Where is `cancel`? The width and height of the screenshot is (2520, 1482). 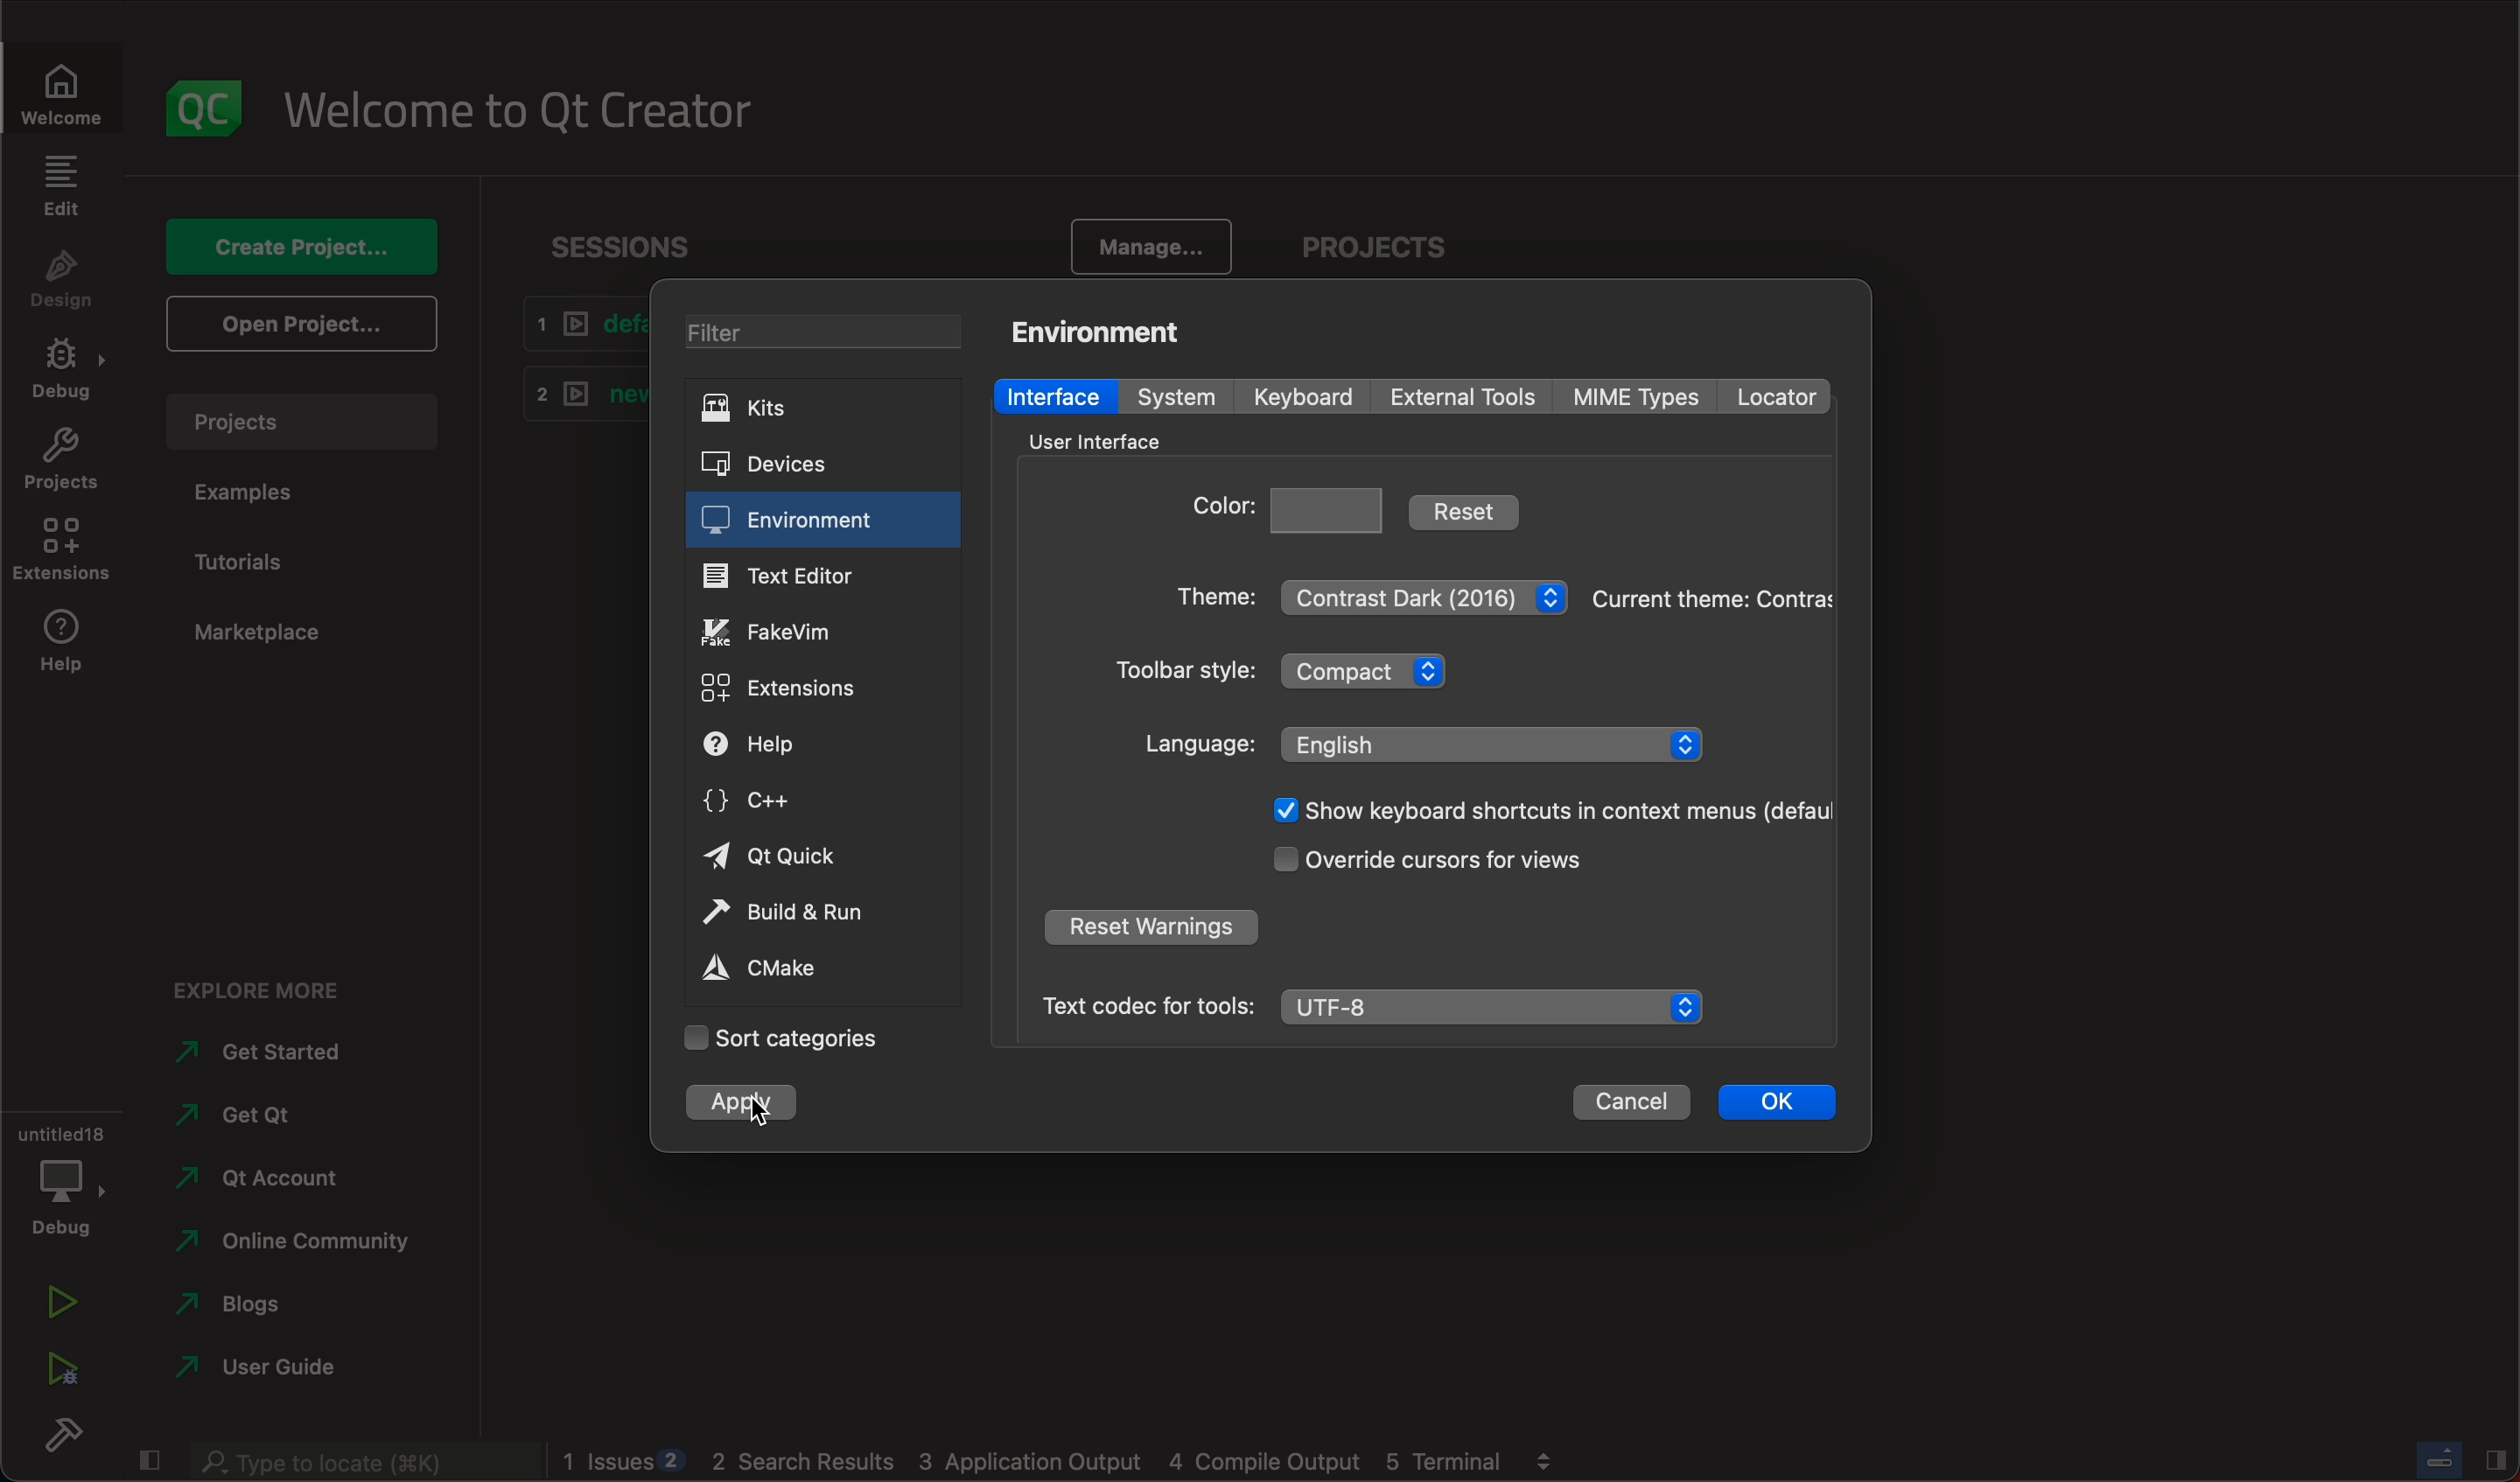 cancel is located at coordinates (1631, 1106).